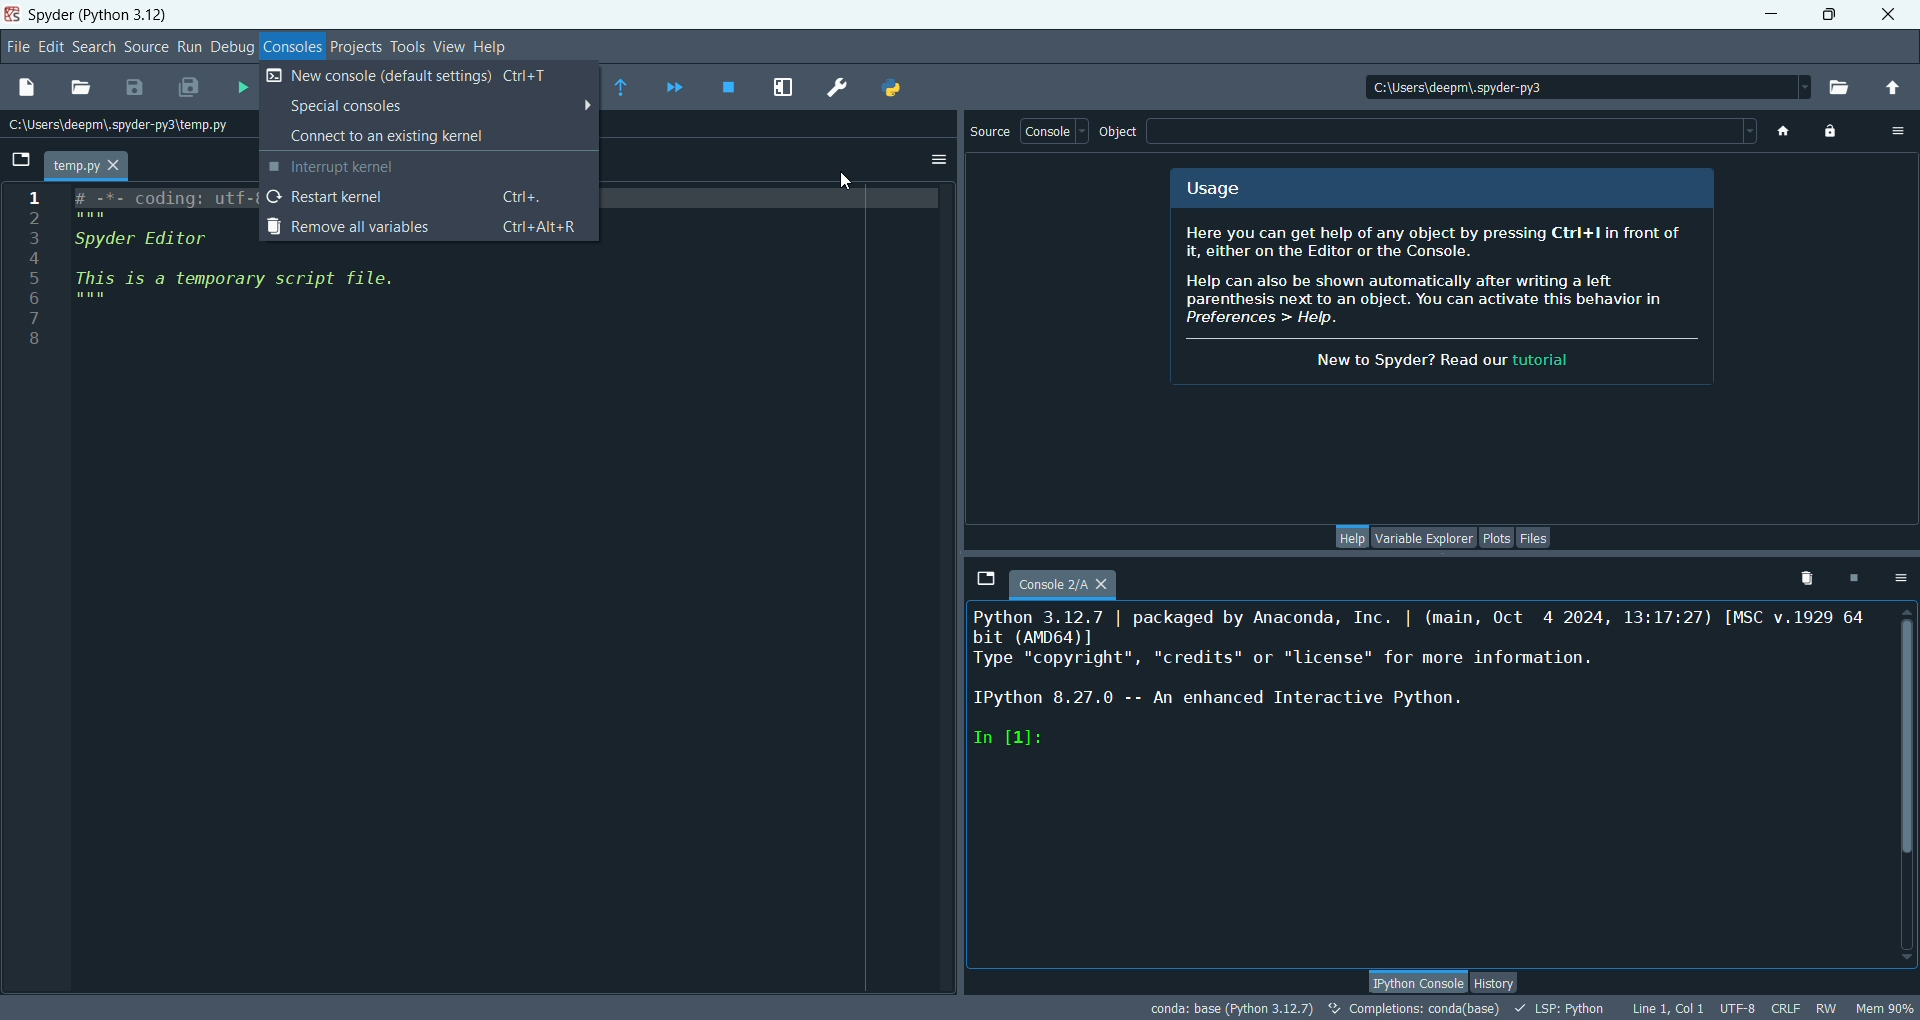 This screenshot has width=1920, height=1020. I want to click on completions, so click(1413, 1008).